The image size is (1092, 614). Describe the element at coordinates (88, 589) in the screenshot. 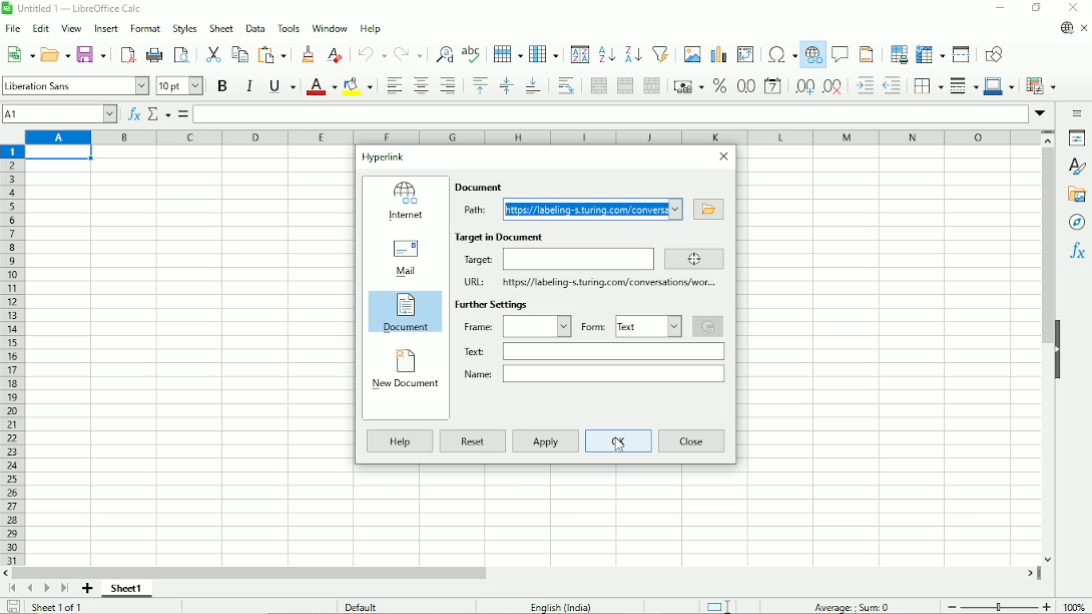

I see `Add sheet` at that location.